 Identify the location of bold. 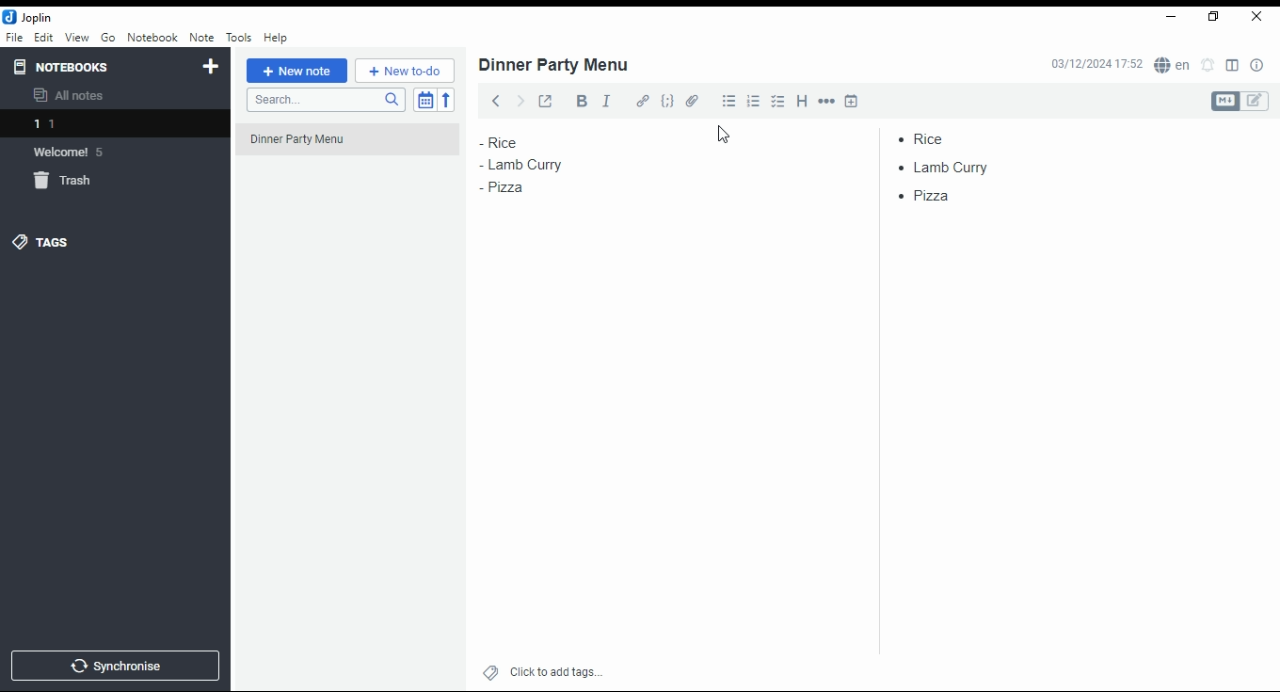
(578, 101).